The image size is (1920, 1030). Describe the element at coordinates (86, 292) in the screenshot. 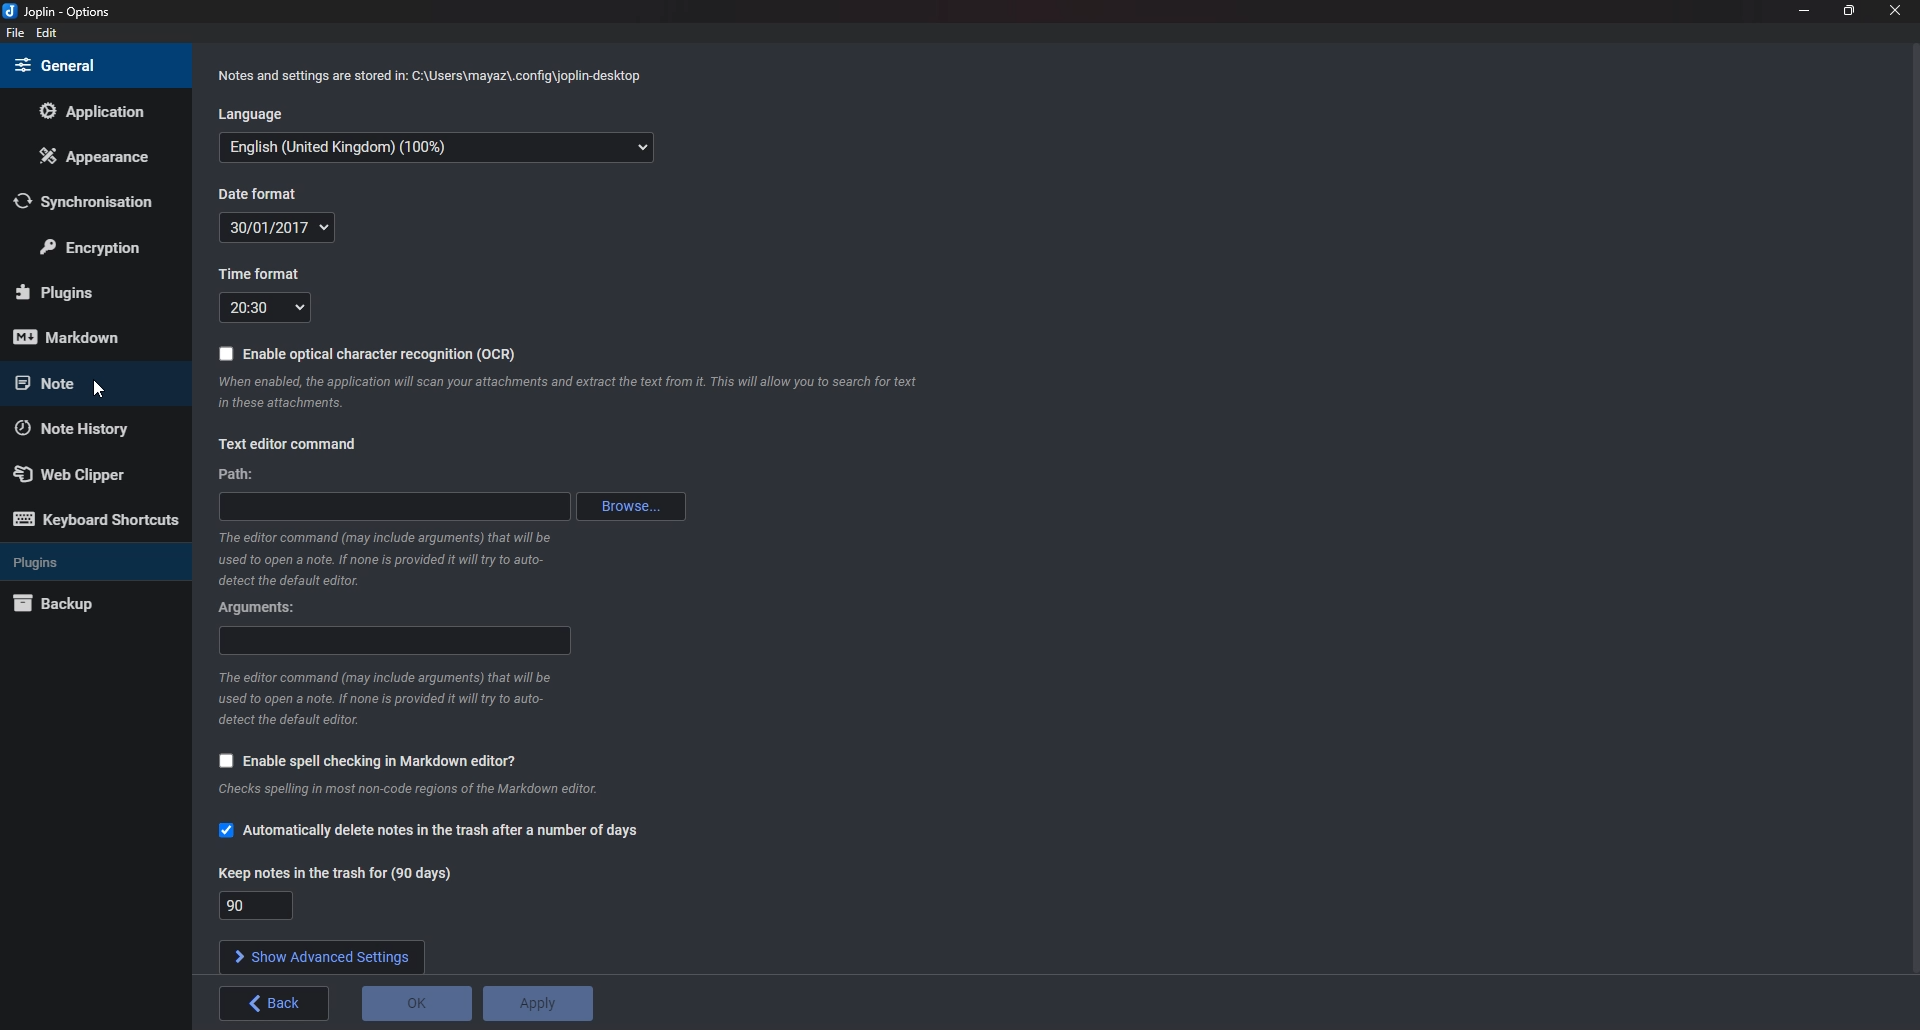

I see `Plugins` at that location.